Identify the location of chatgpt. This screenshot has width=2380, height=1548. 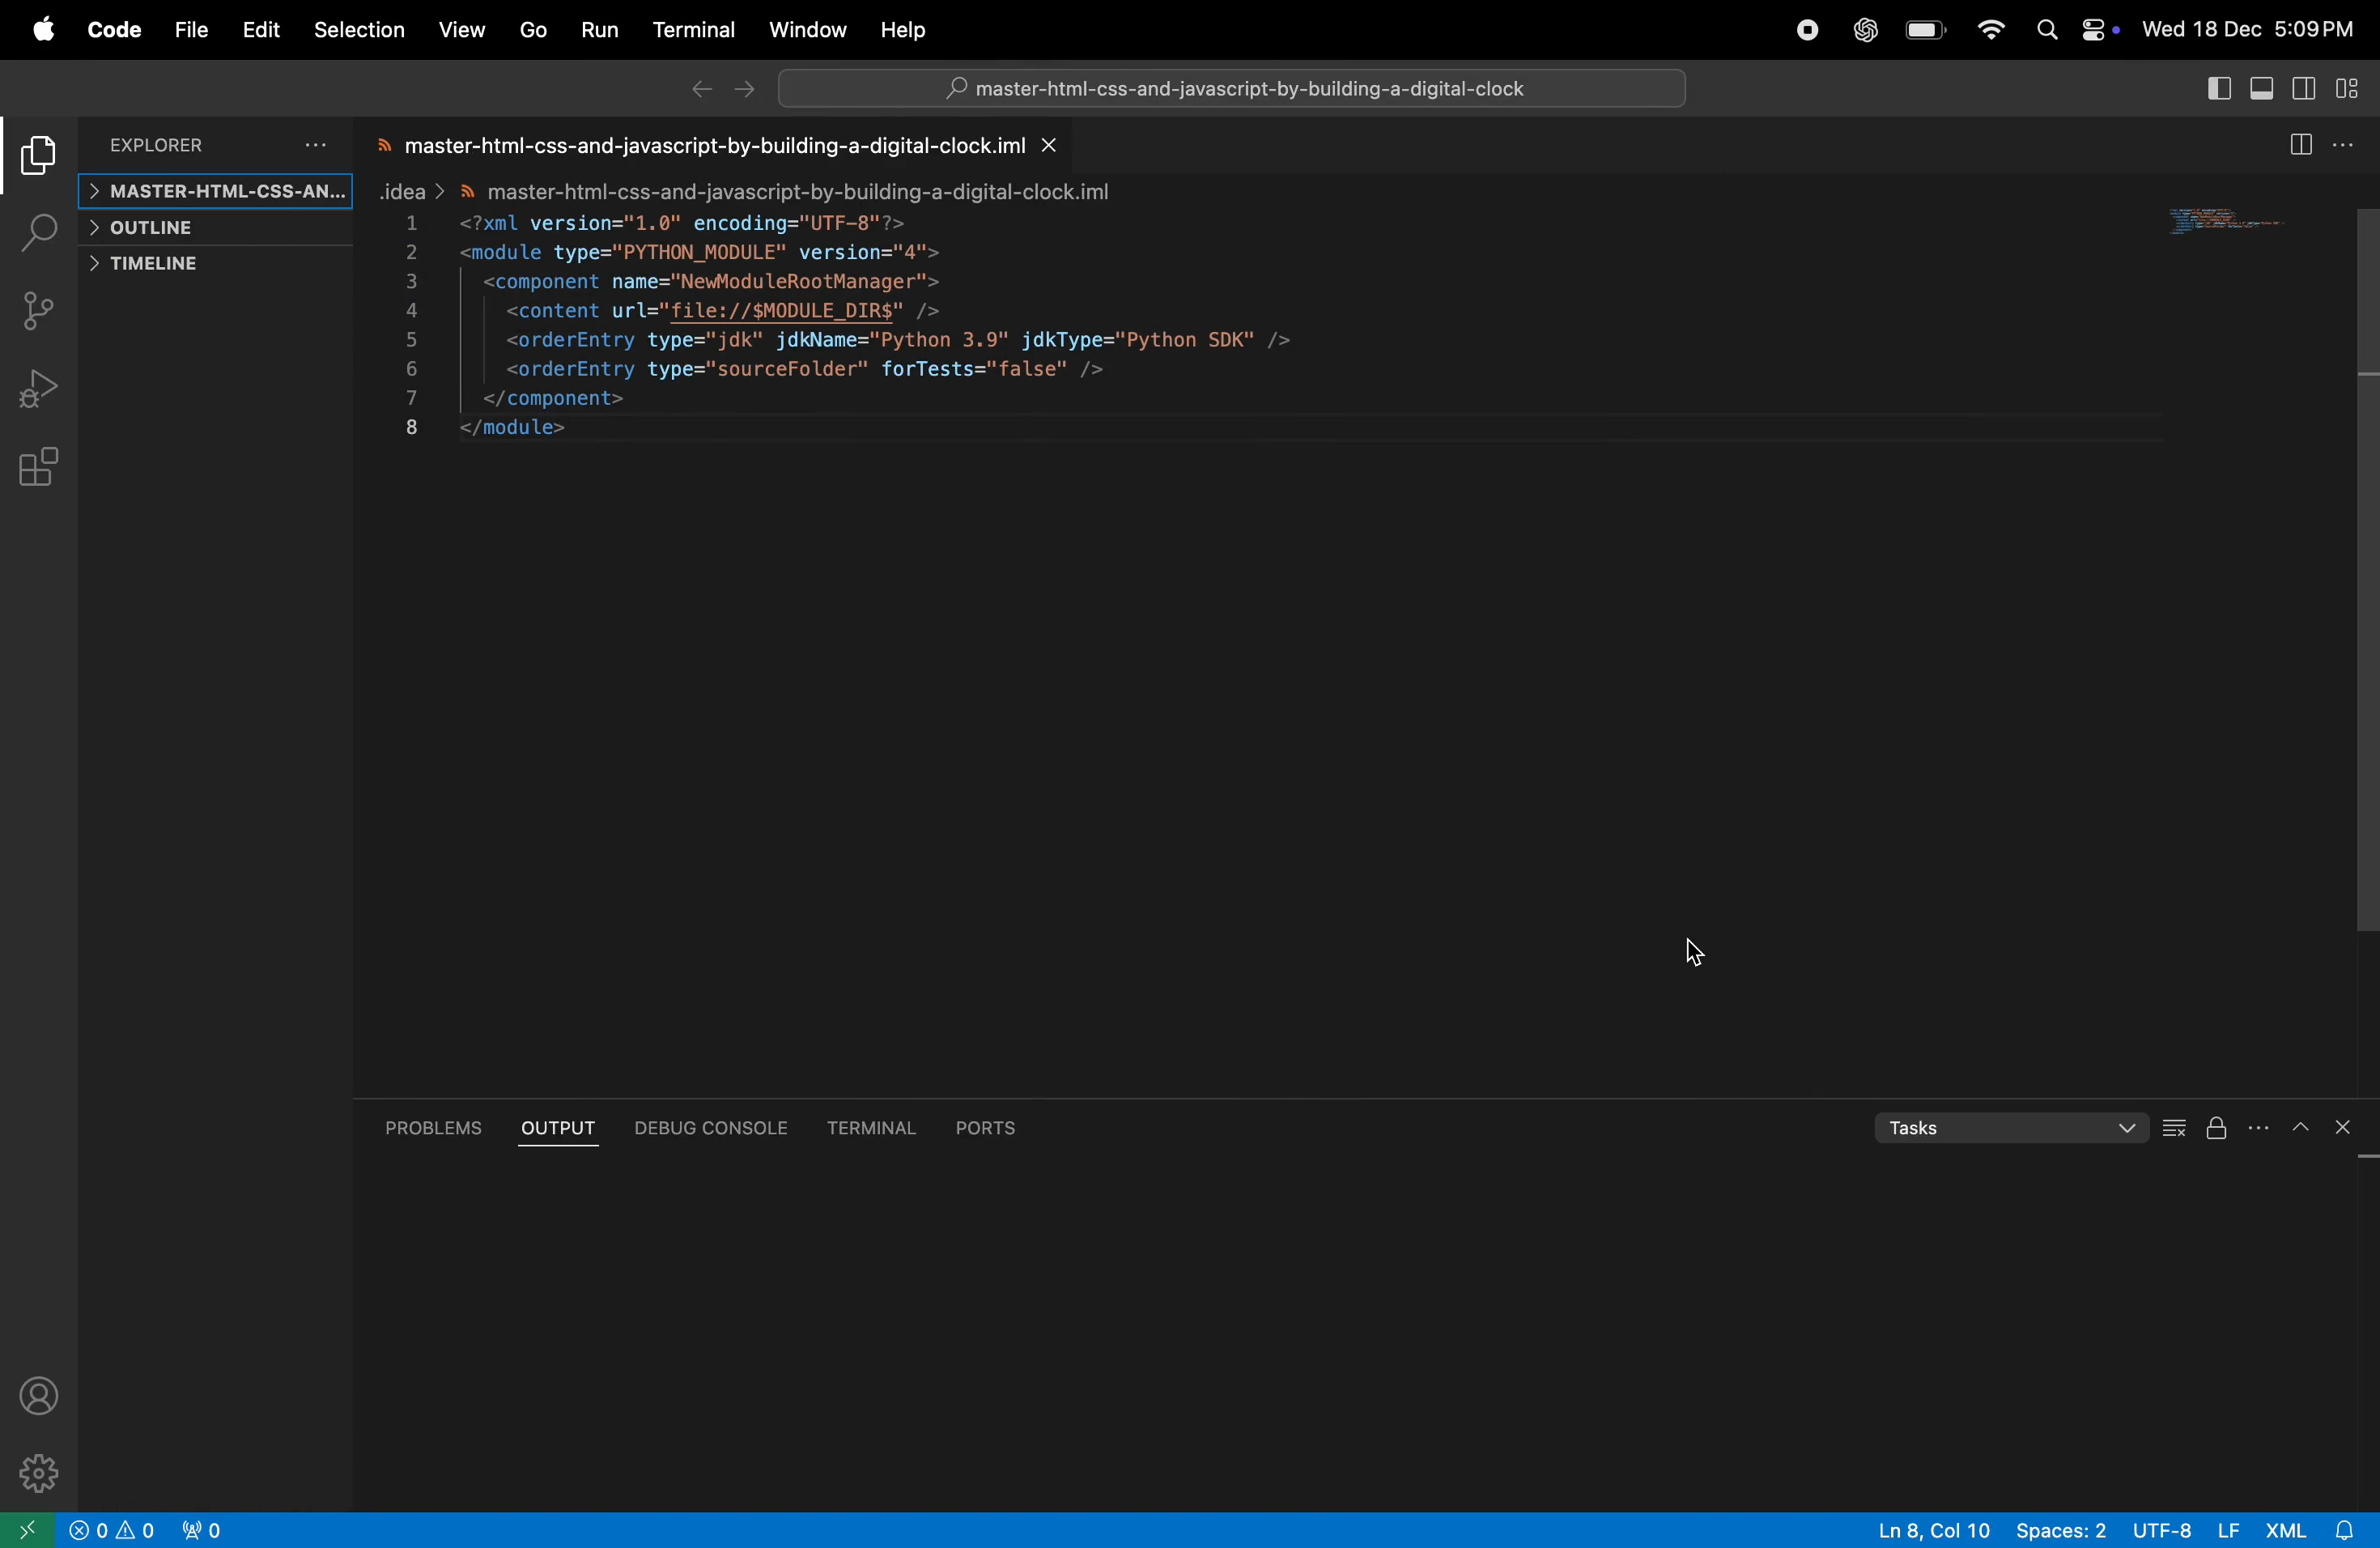
(1864, 31).